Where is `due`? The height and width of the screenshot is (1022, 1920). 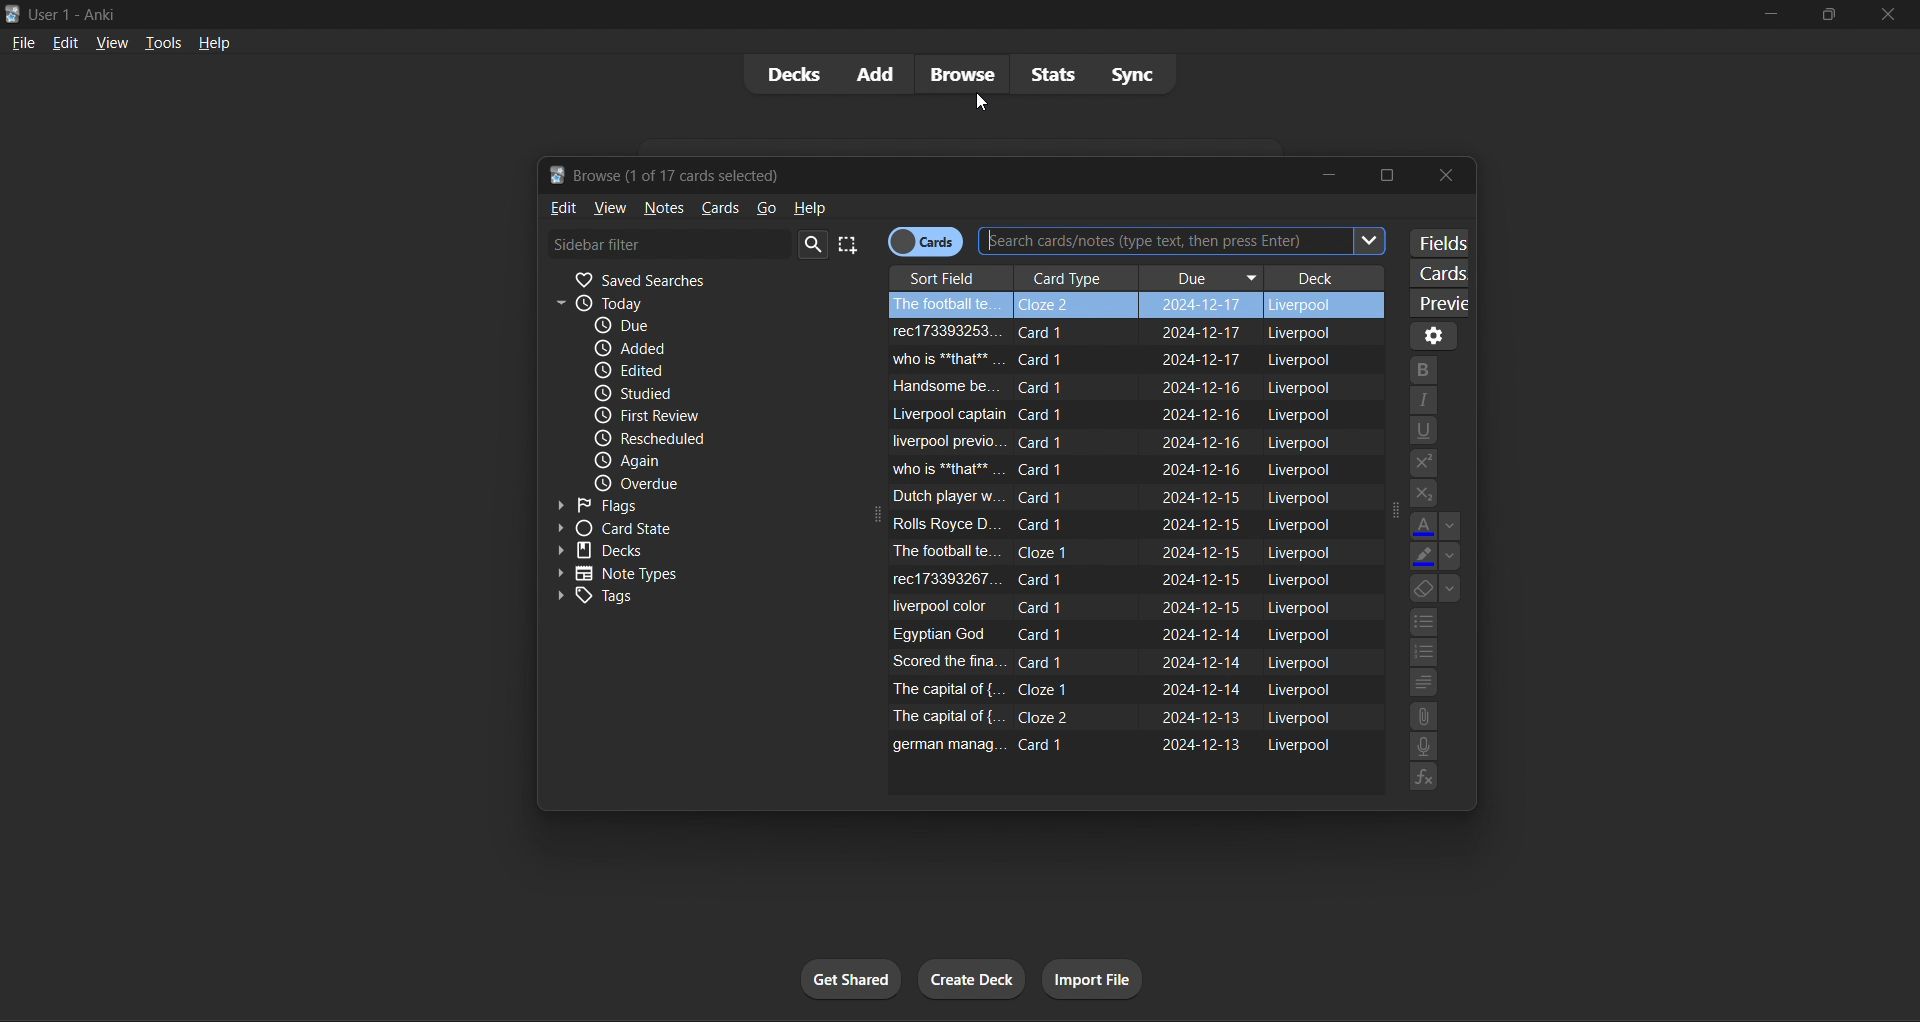
due is located at coordinates (698, 326).